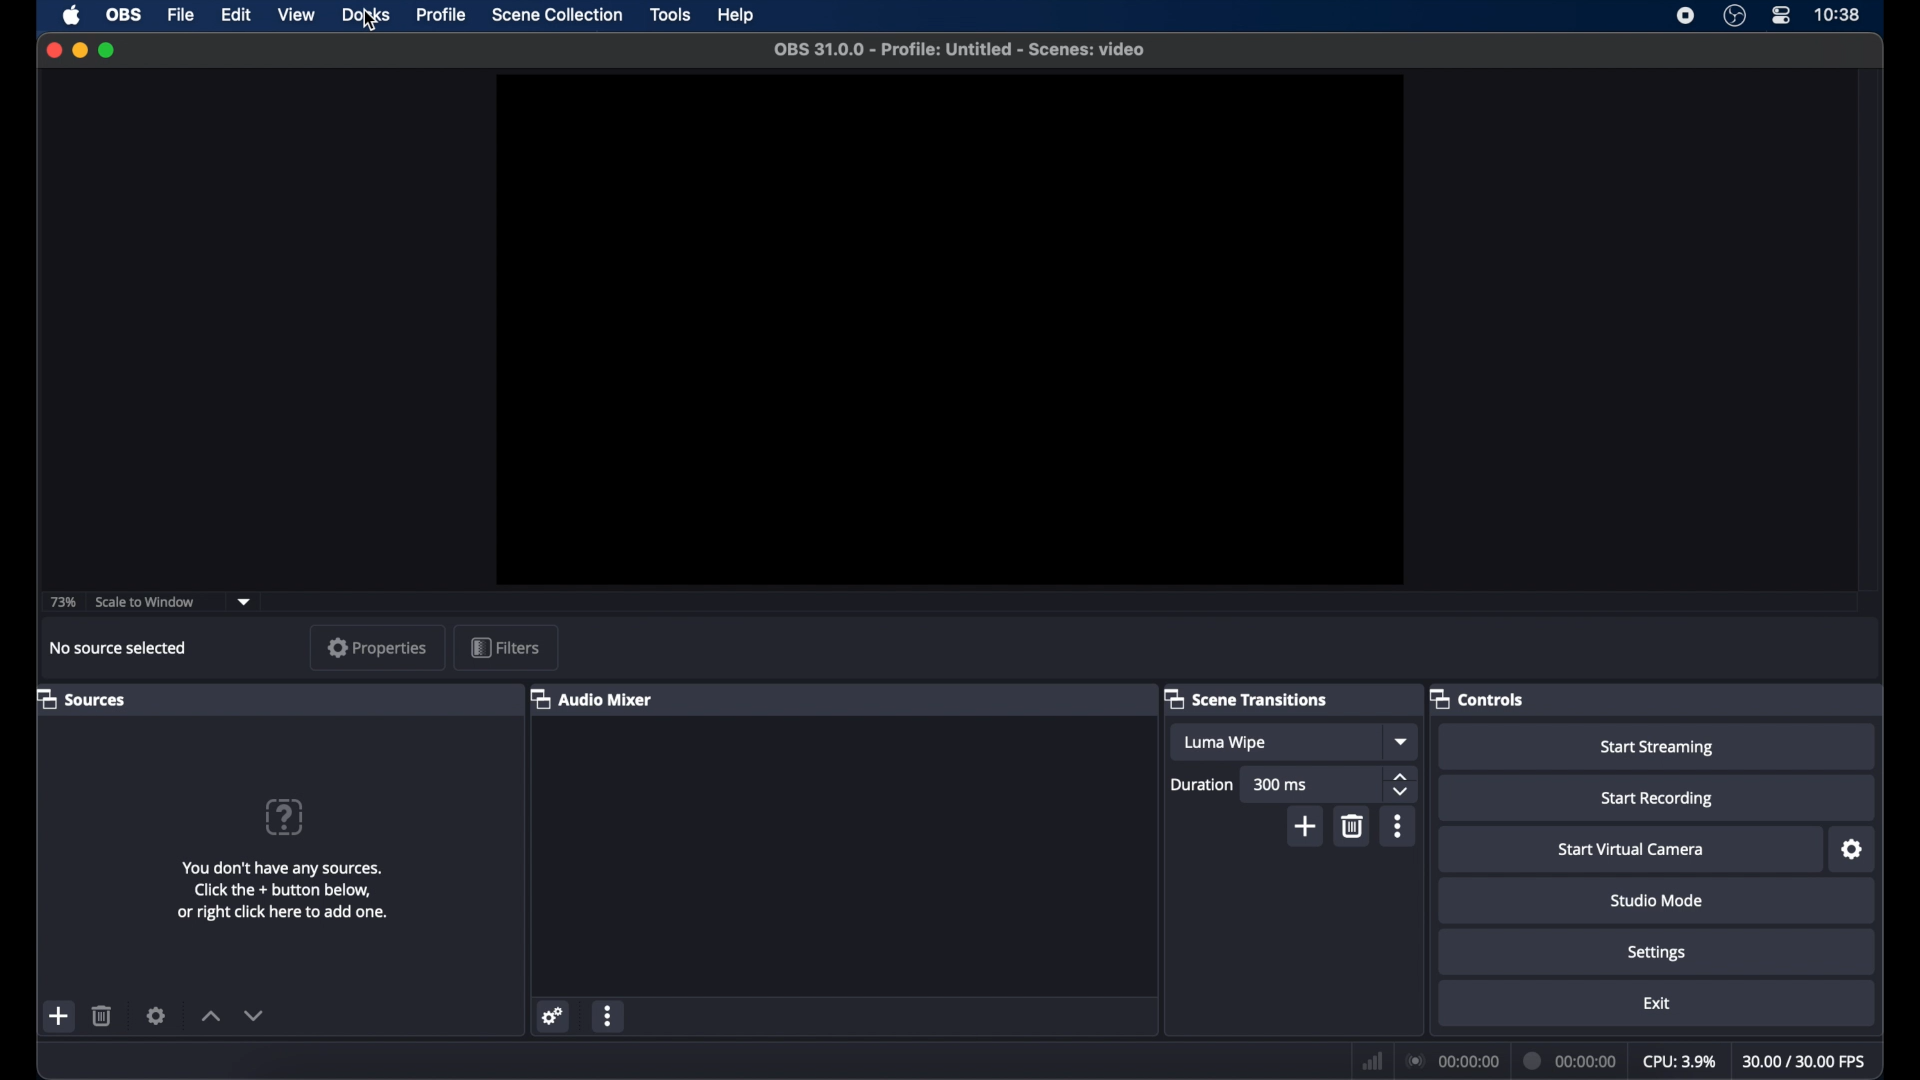  What do you see at coordinates (122, 15) in the screenshot?
I see `obs` at bounding box center [122, 15].